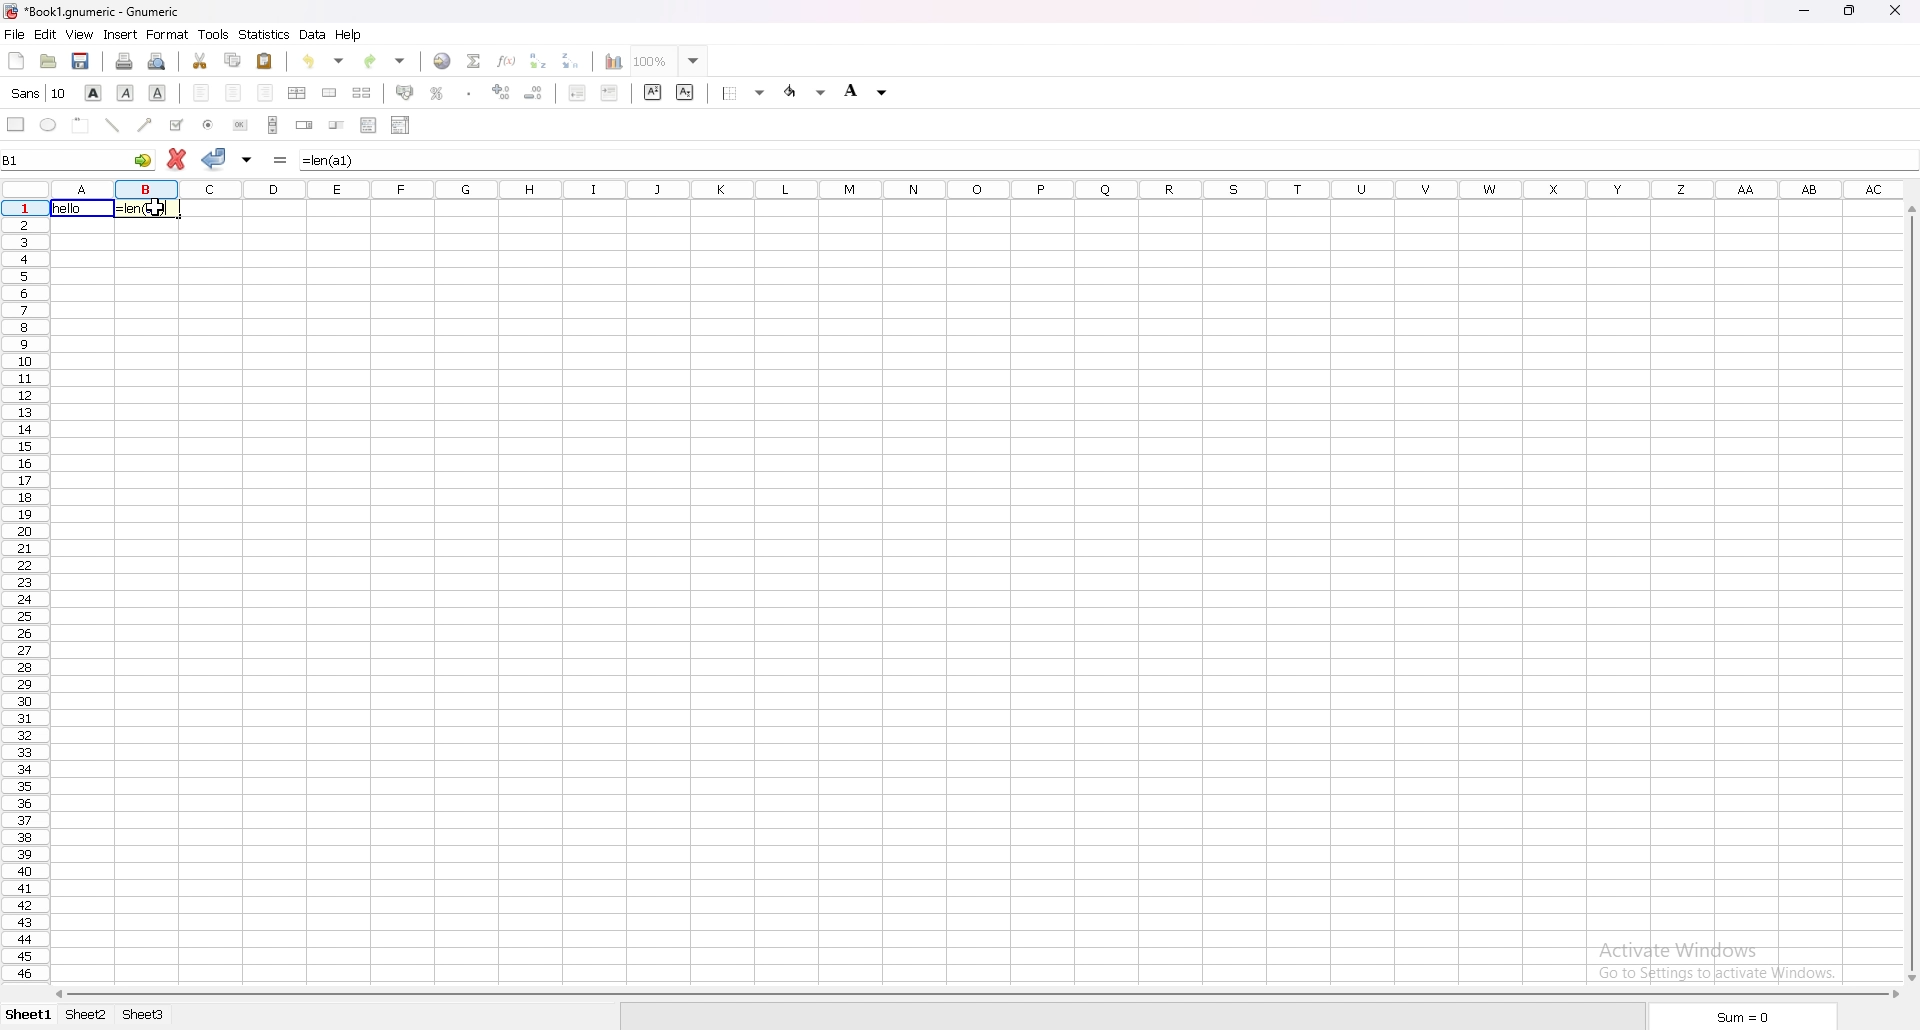 Image resolution: width=1920 pixels, height=1030 pixels. What do you see at coordinates (439, 92) in the screenshot?
I see `percentage` at bounding box center [439, 92].